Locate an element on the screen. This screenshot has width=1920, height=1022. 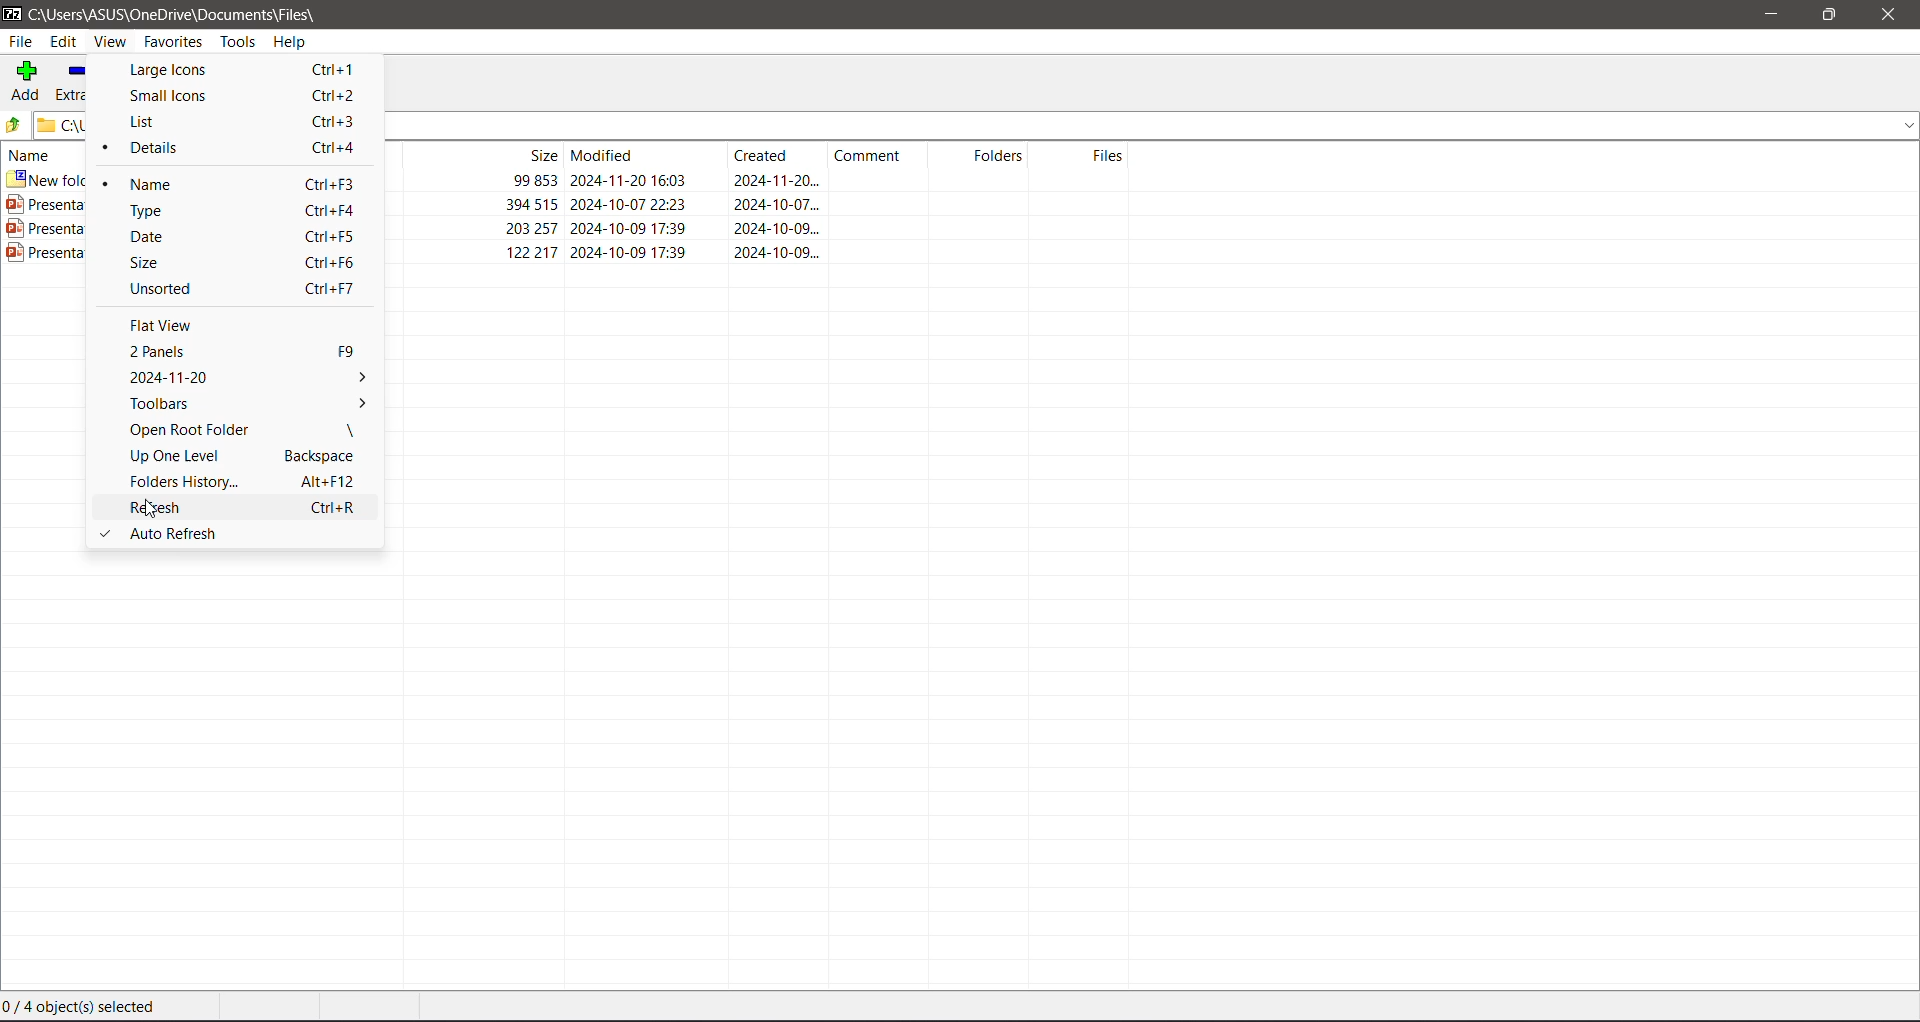
Size is located at coordinates (174, 261).